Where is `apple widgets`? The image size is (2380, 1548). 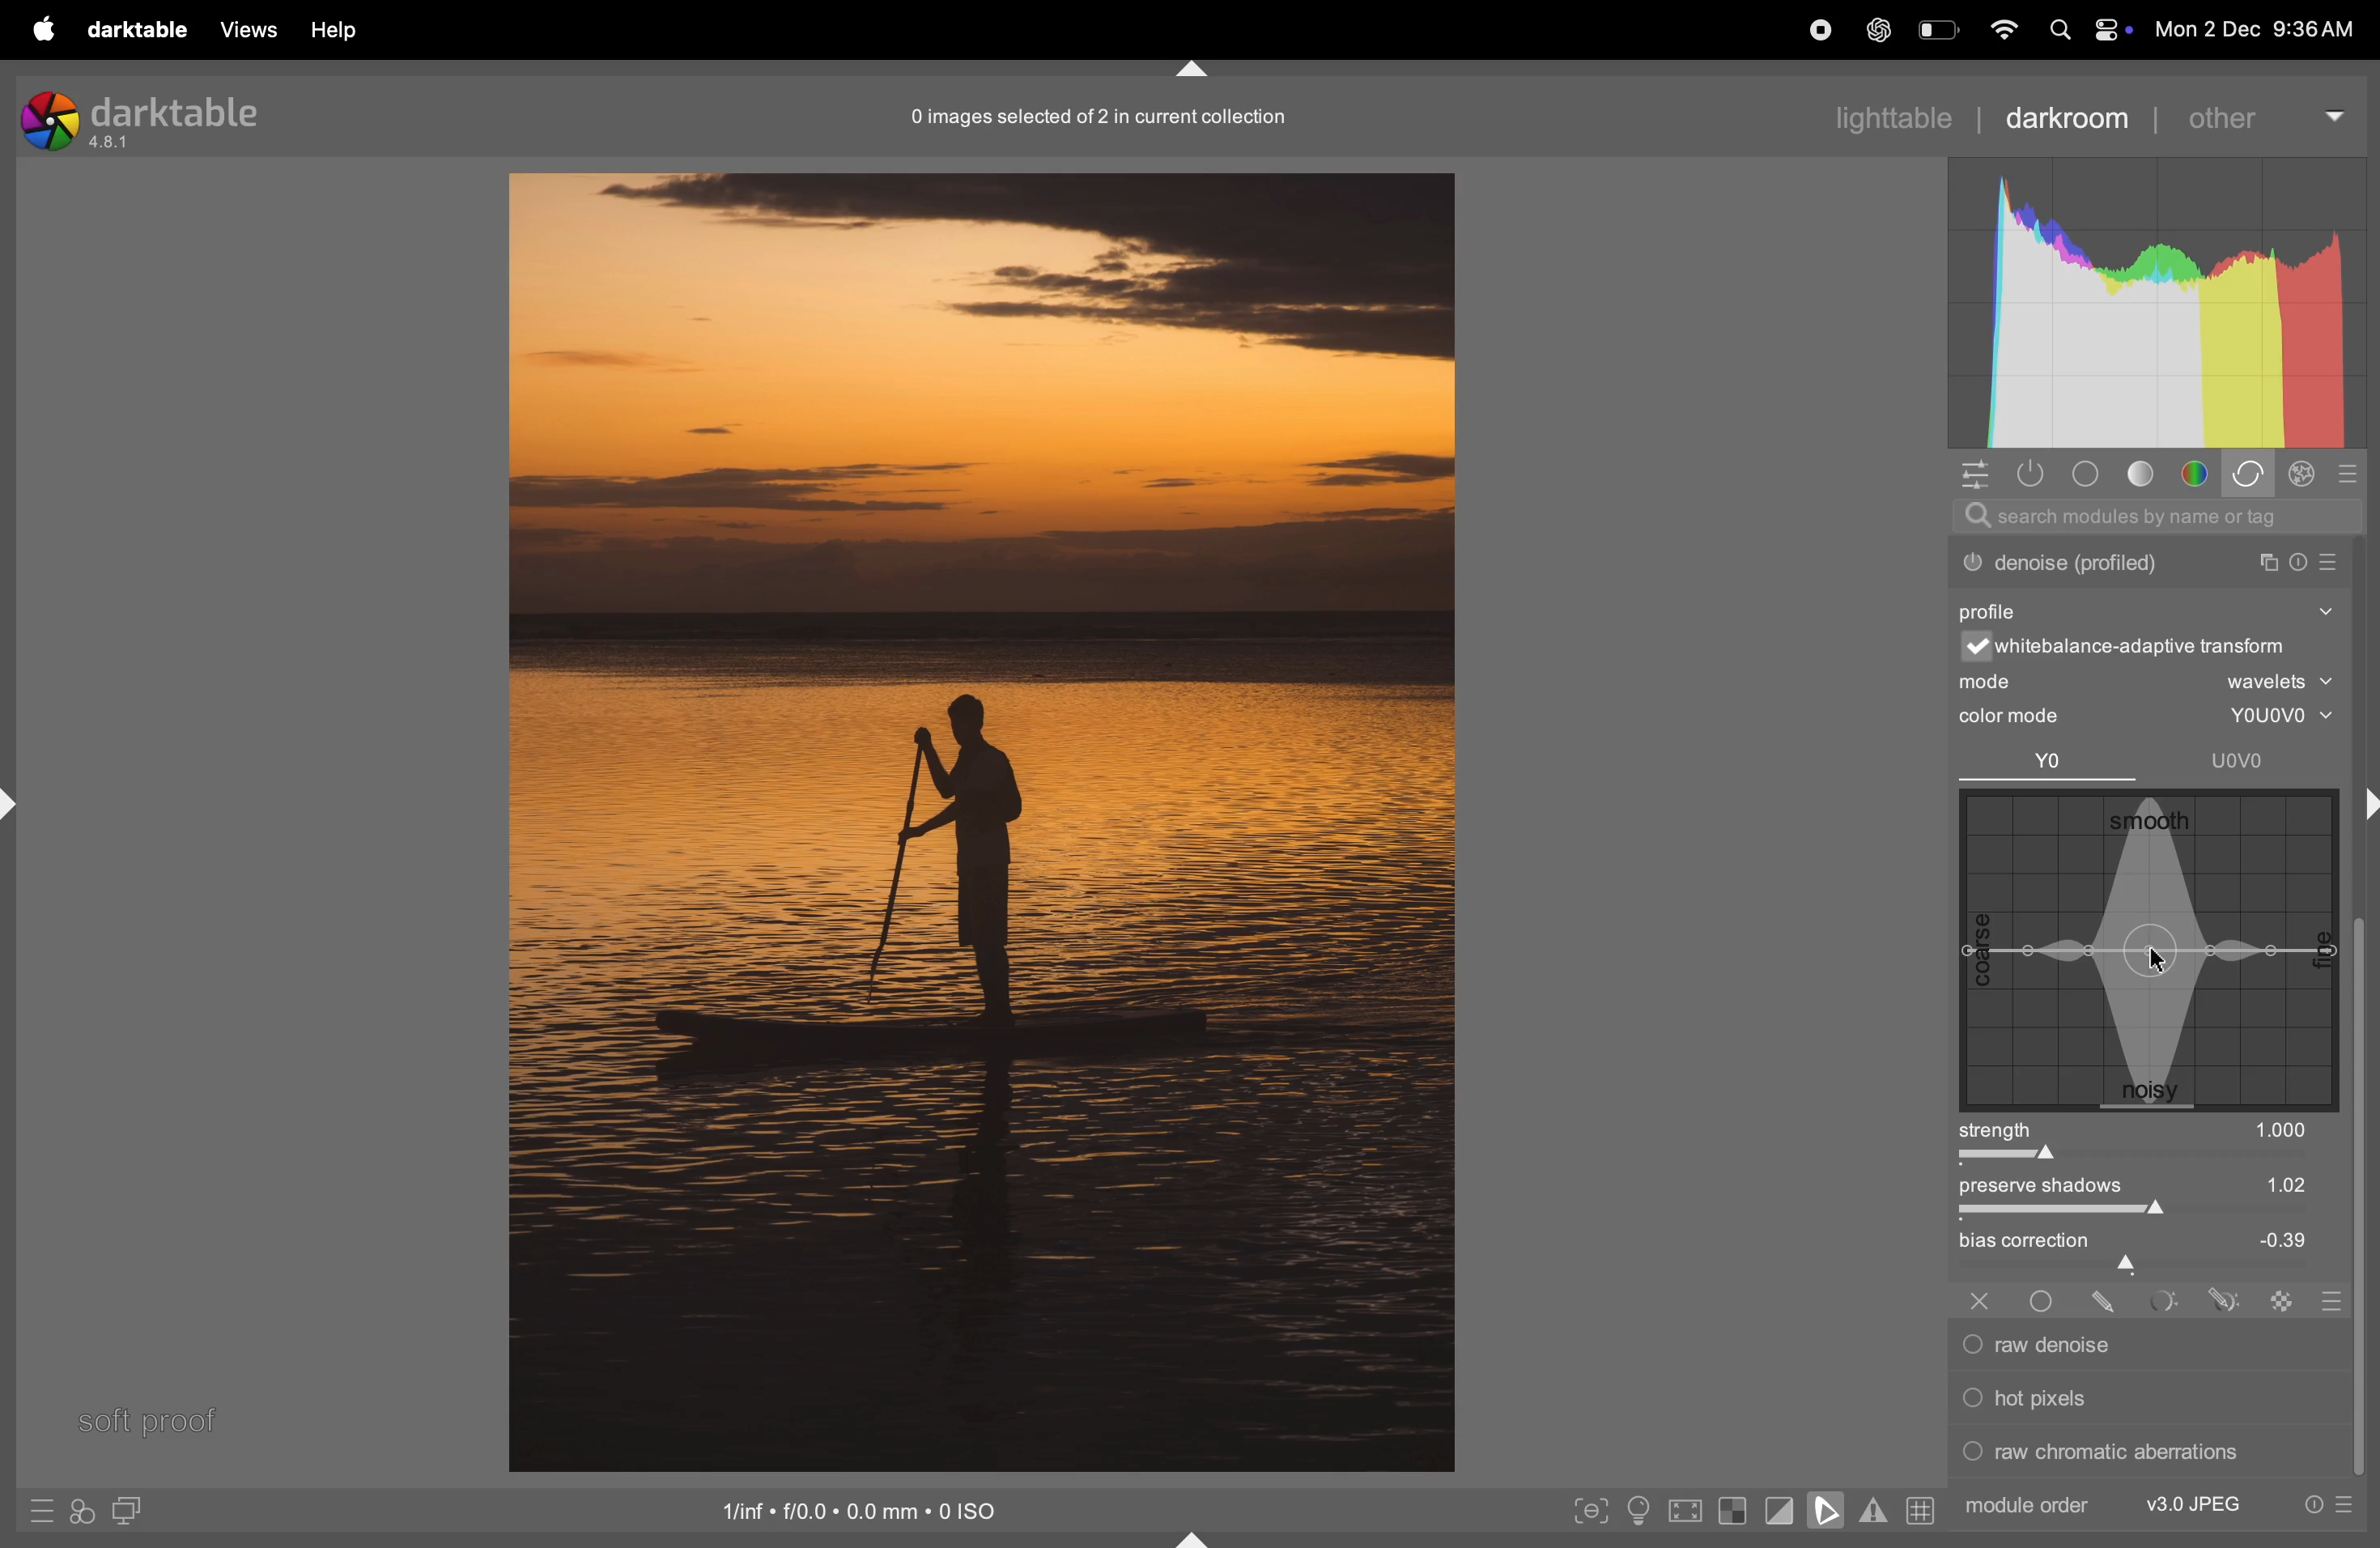 apple widgets is located at coordinates (2084, 29).